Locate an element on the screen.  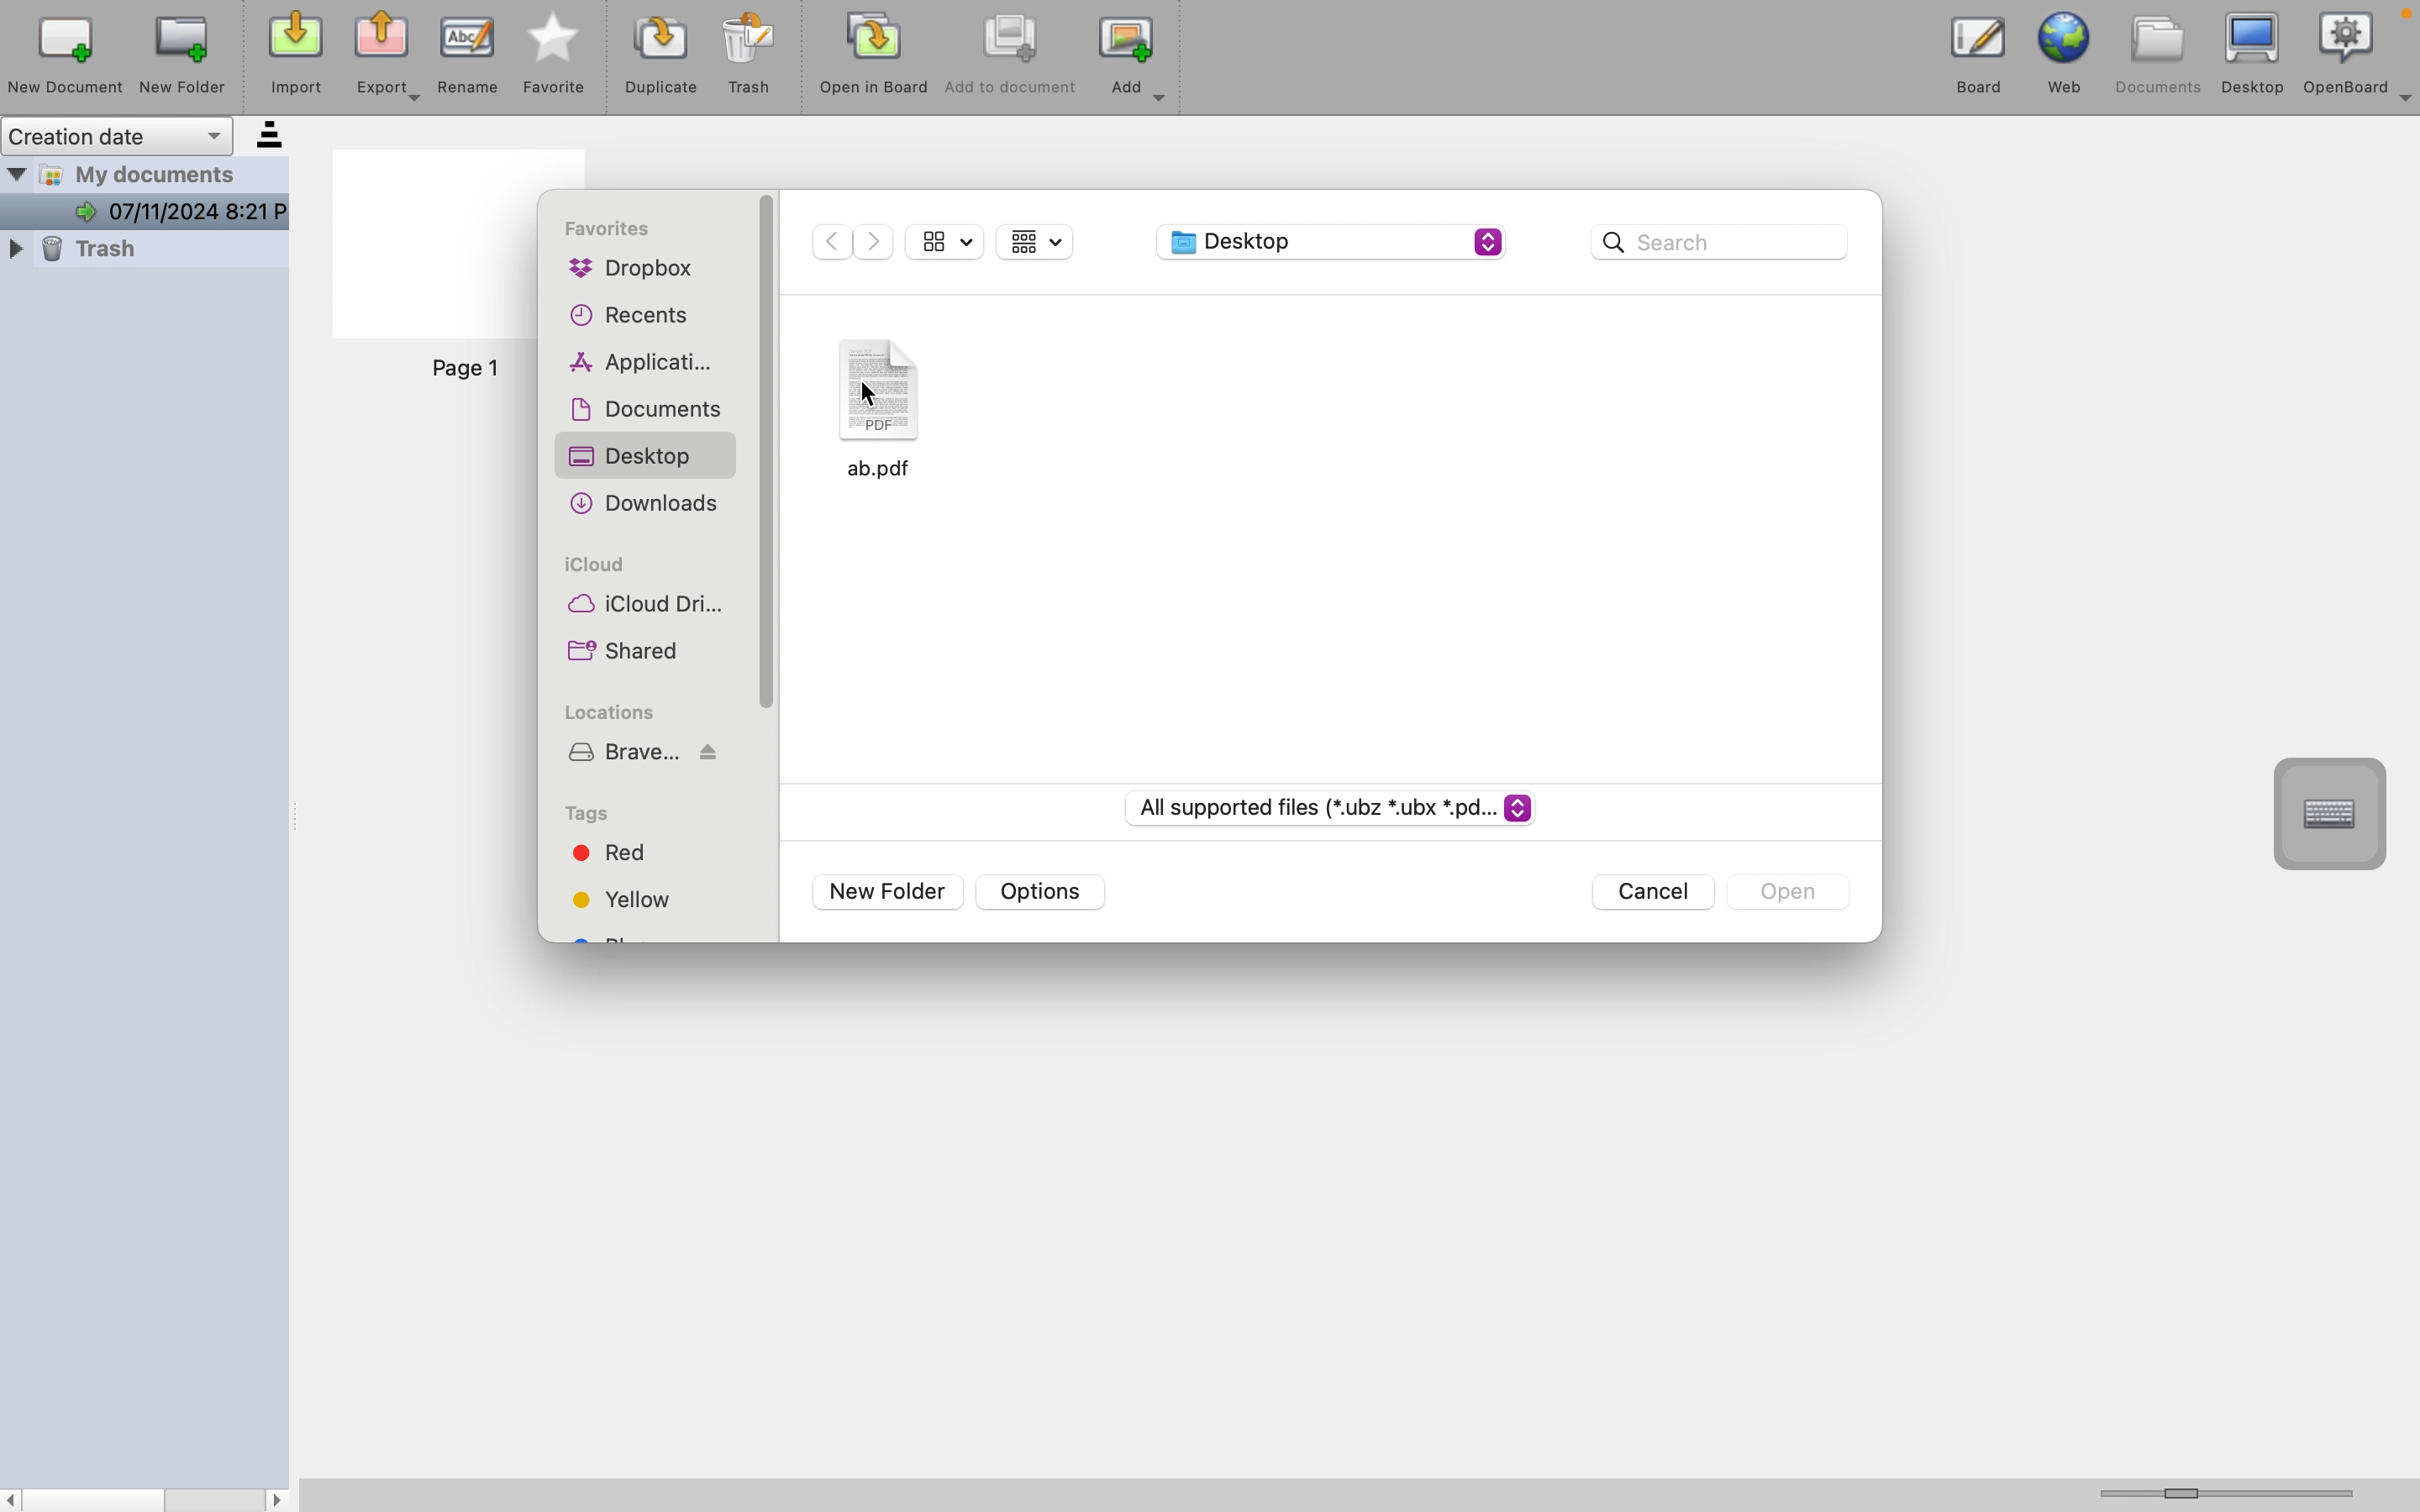
my documents is located at coordinates (151, 193).